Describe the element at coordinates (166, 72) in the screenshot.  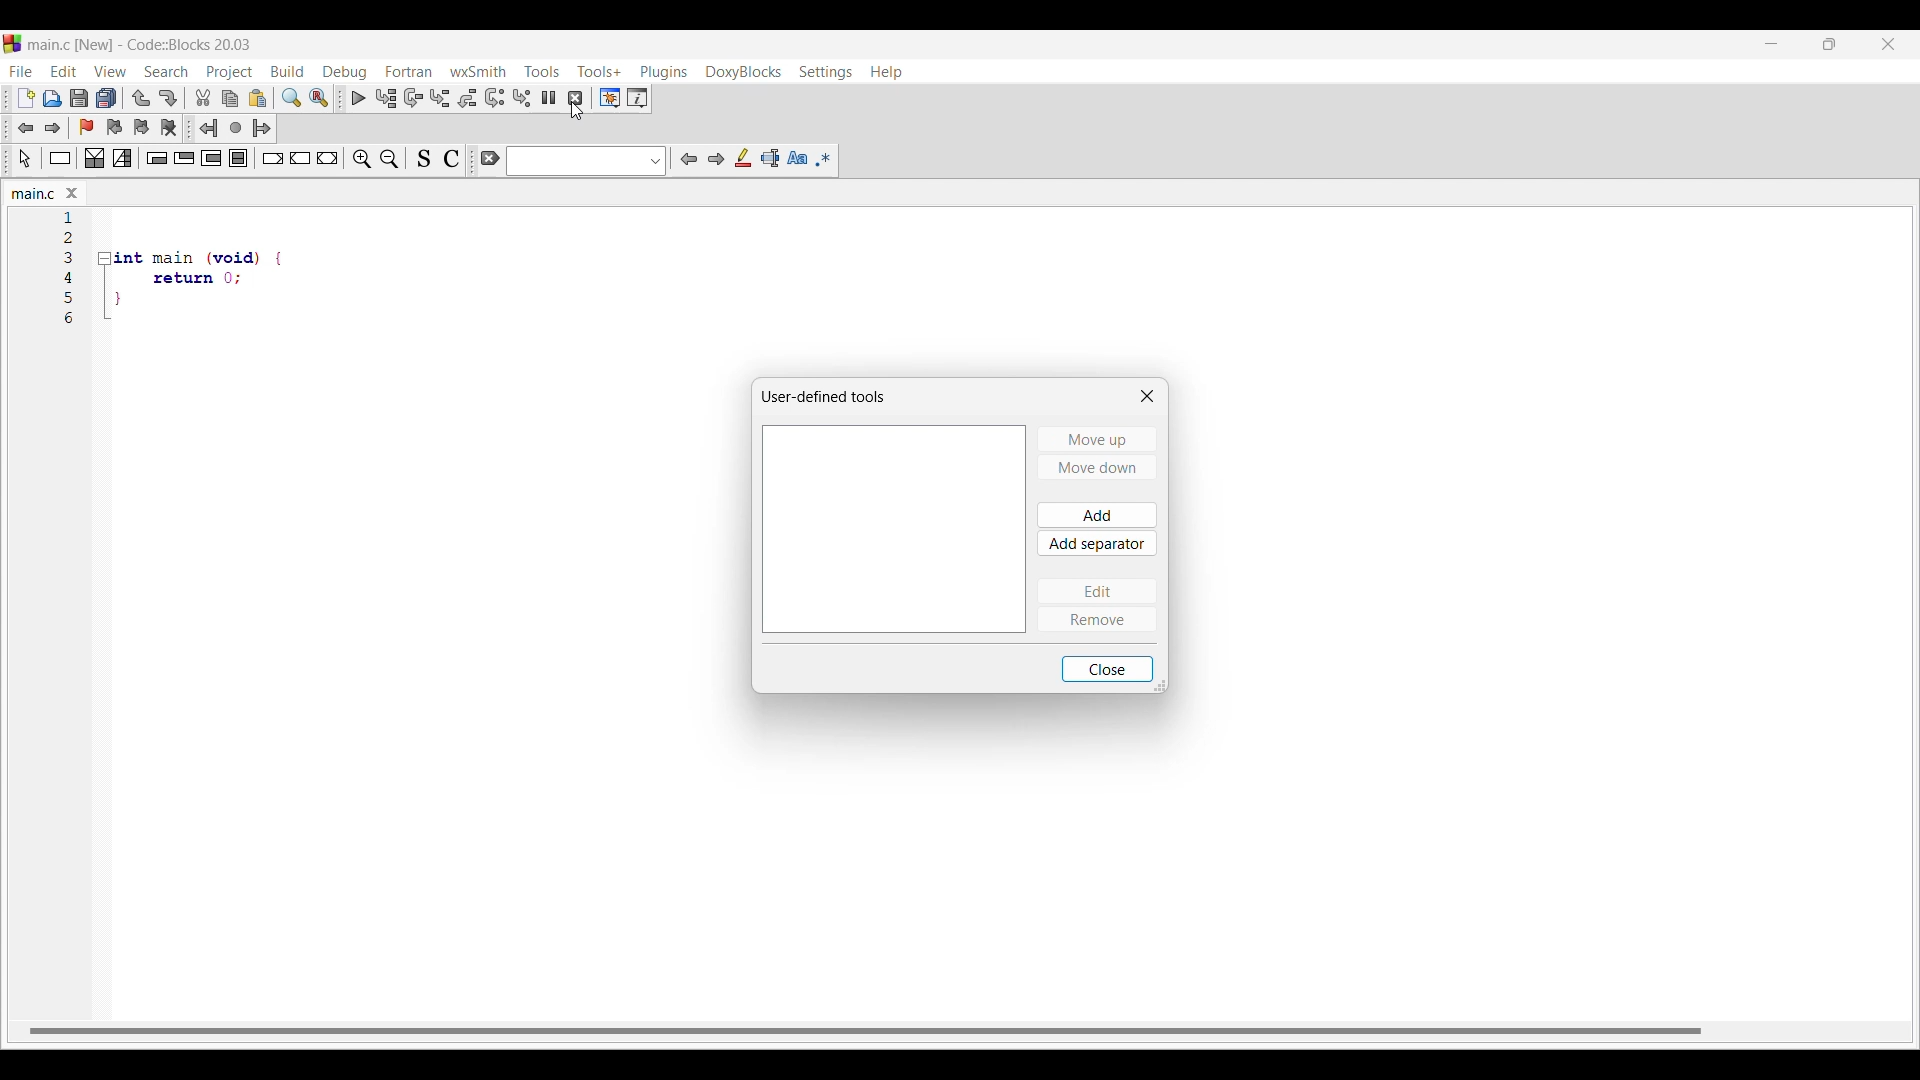
I see `Search menu` at that location.